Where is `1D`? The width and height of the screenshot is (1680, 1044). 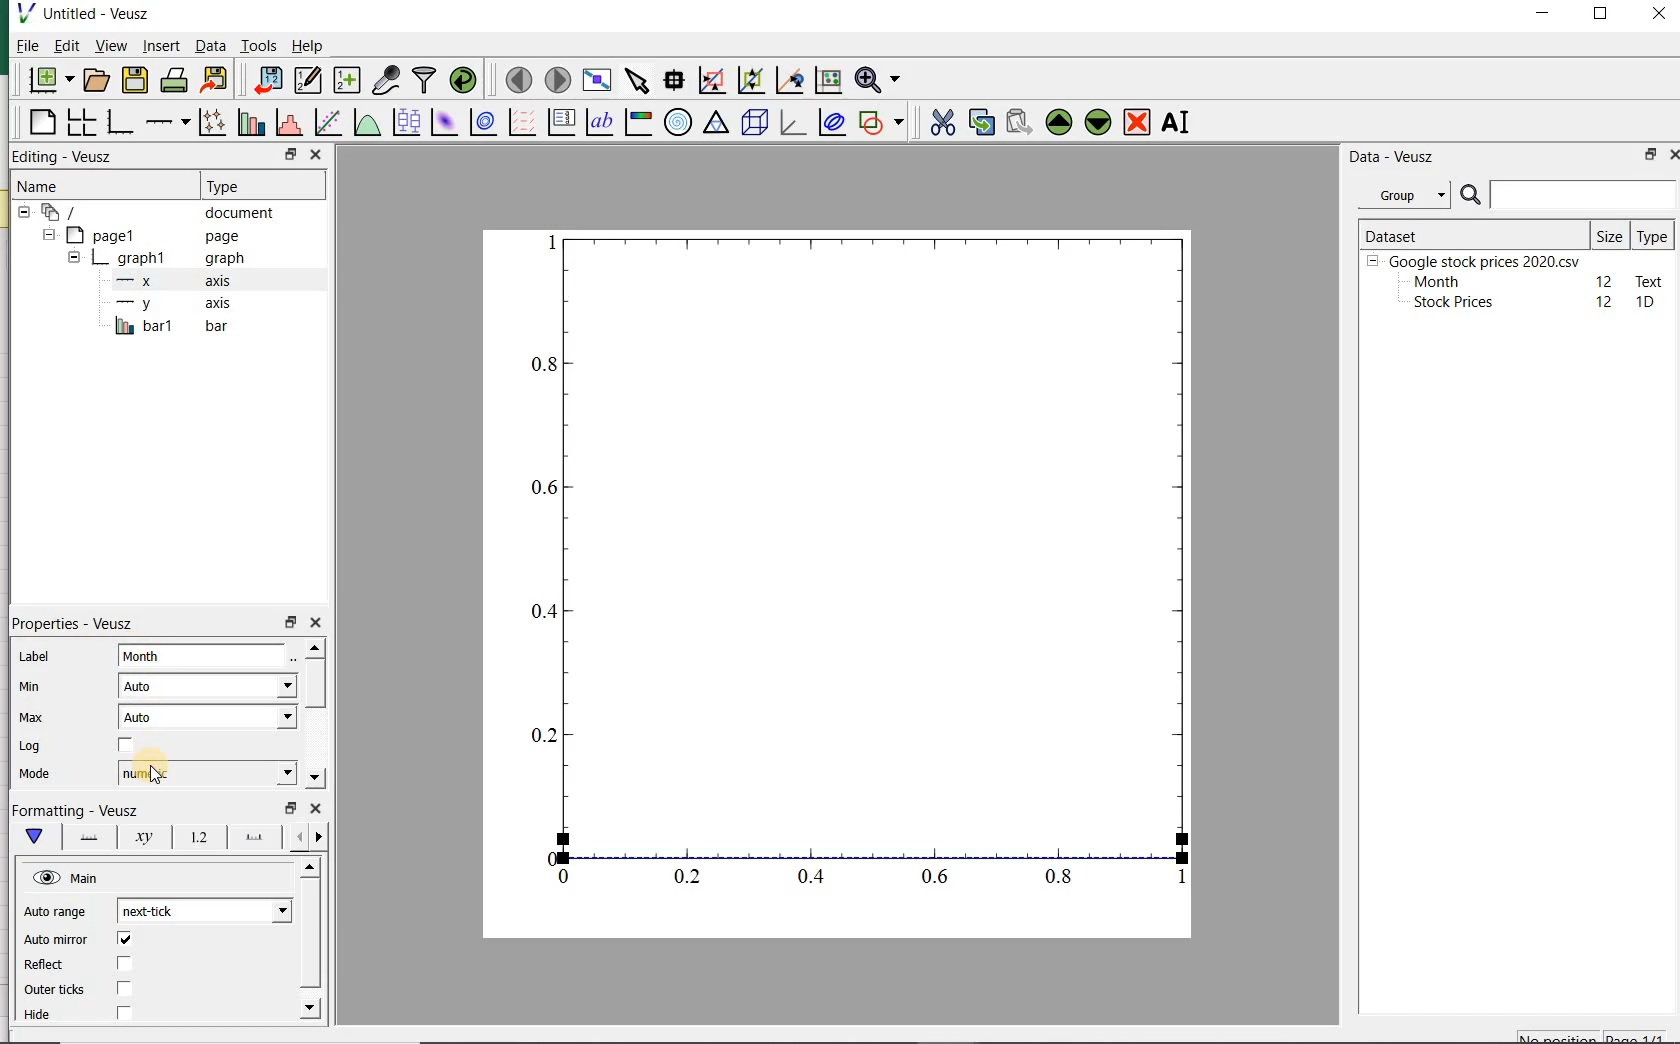 1D is located at coordinates (1647, 303).